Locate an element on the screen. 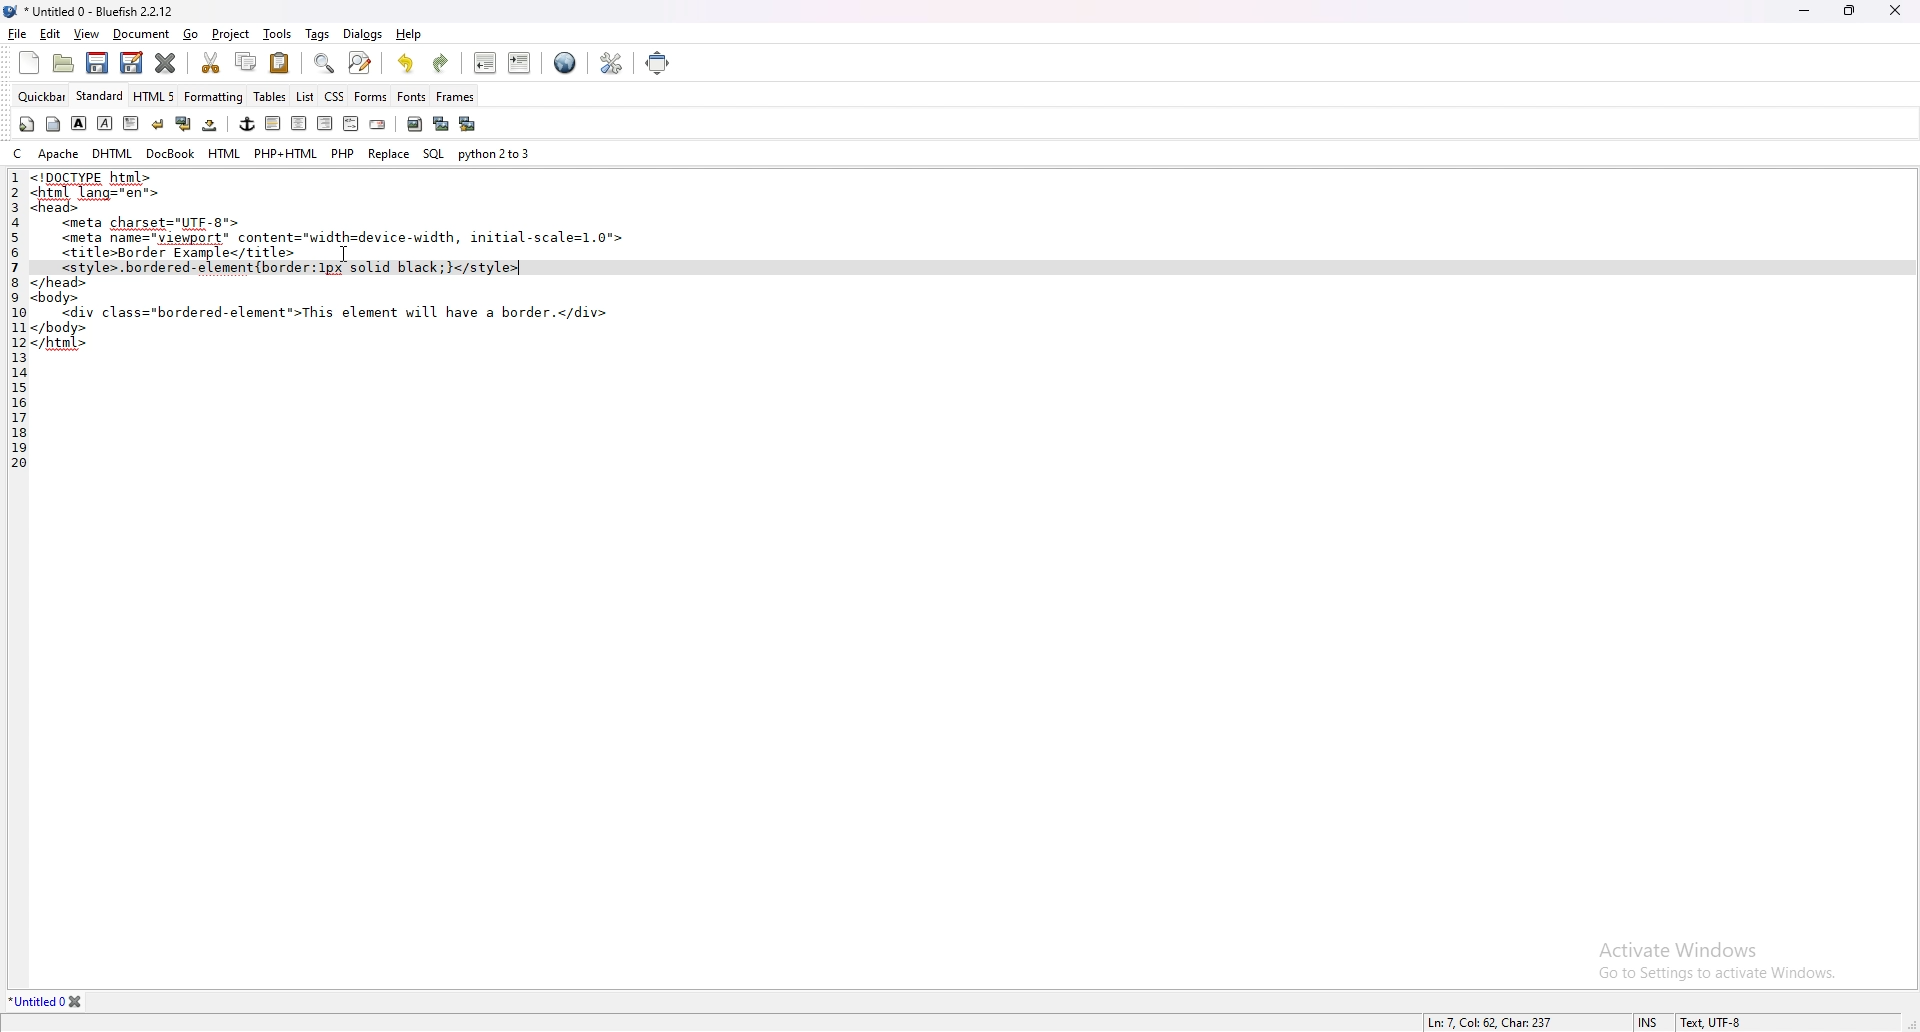 This screenshot has width=1920, height=1032. bold is located at coordinates (78, 124).